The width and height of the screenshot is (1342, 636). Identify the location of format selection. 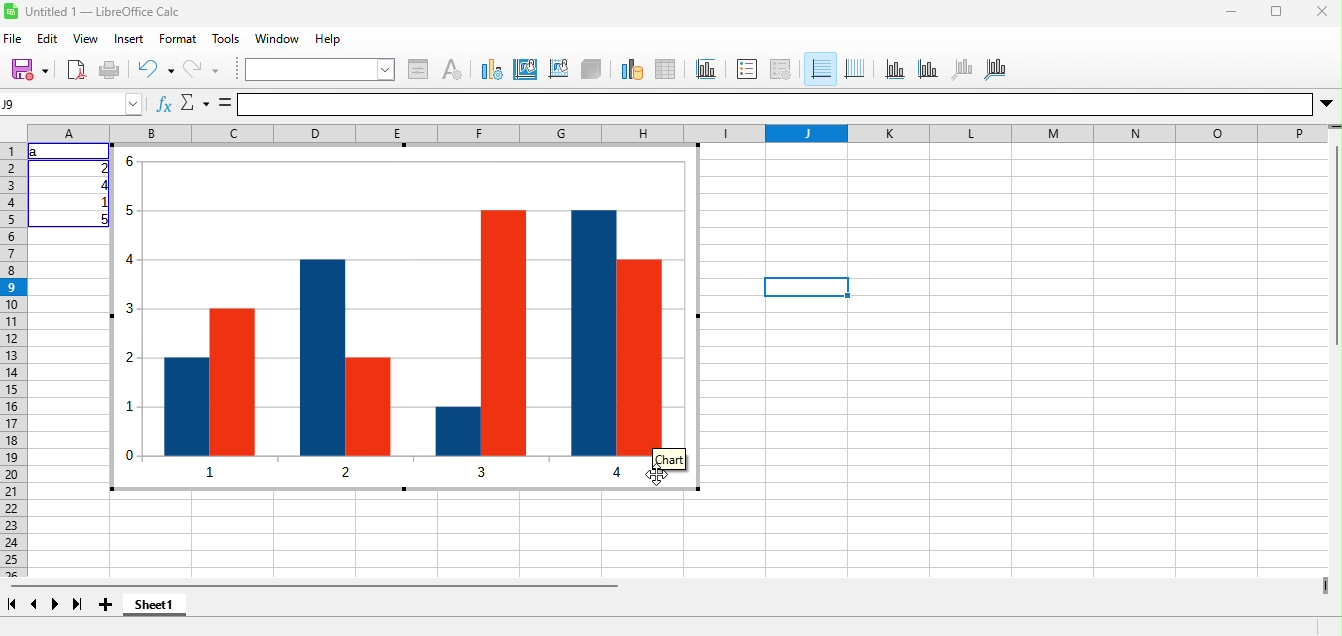
(419, 70).